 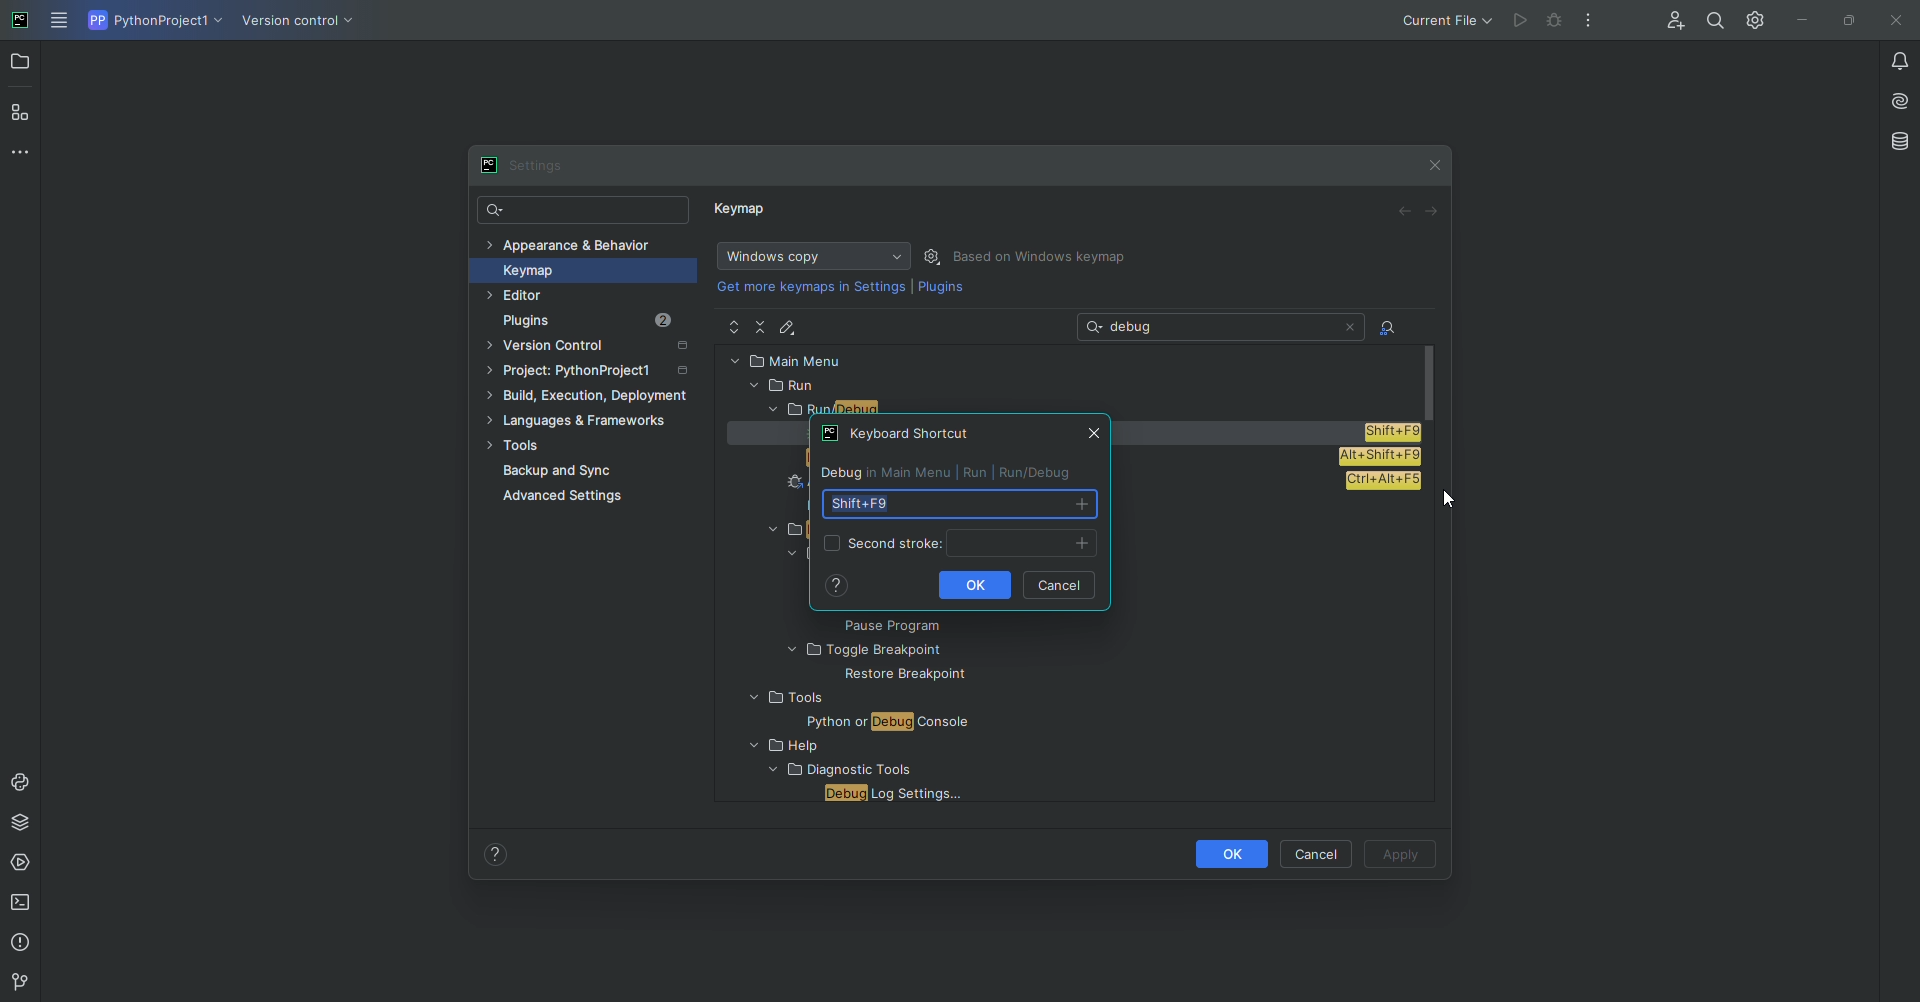 What do you see at coordinates (897, 431) in the screenshot?
I see `WINDOW TITLE` at bounding box center [897, 431].